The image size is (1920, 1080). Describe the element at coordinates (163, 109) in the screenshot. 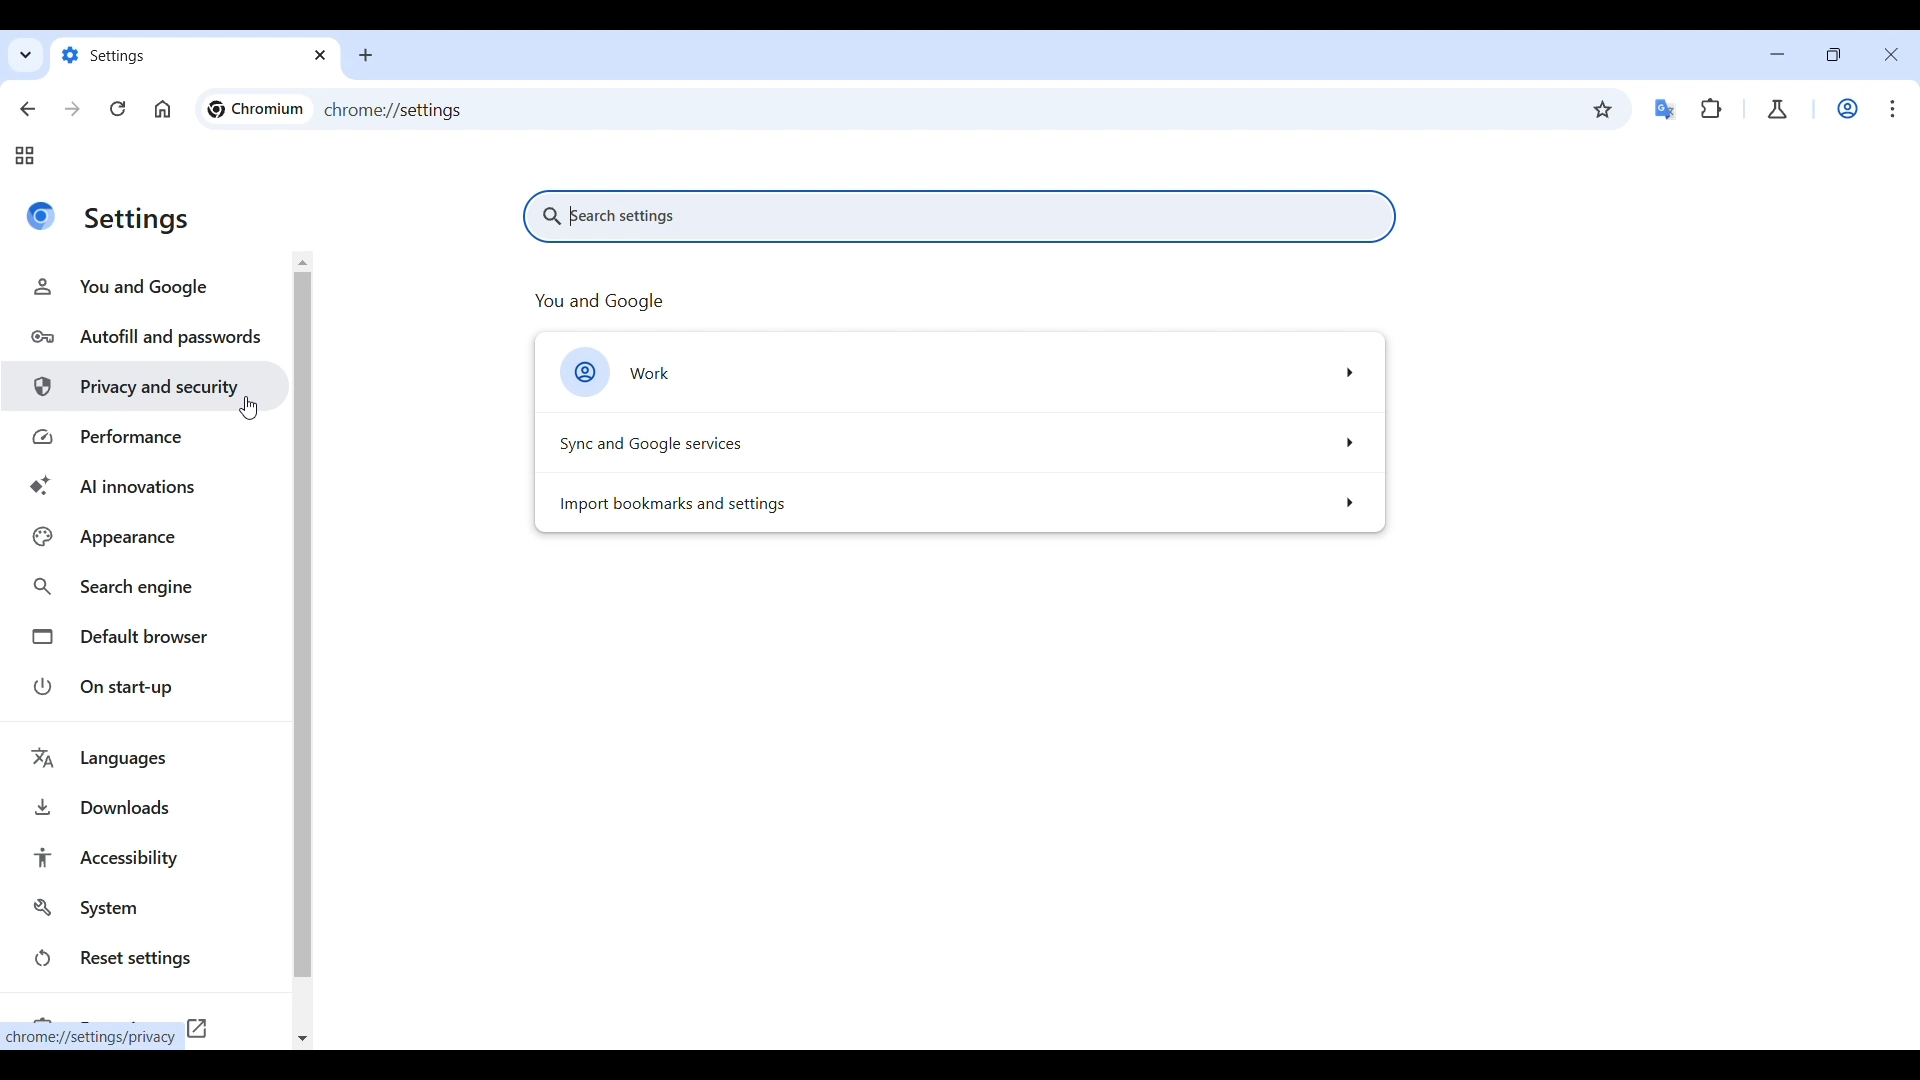

I see `Click to go to homepage` at that location.